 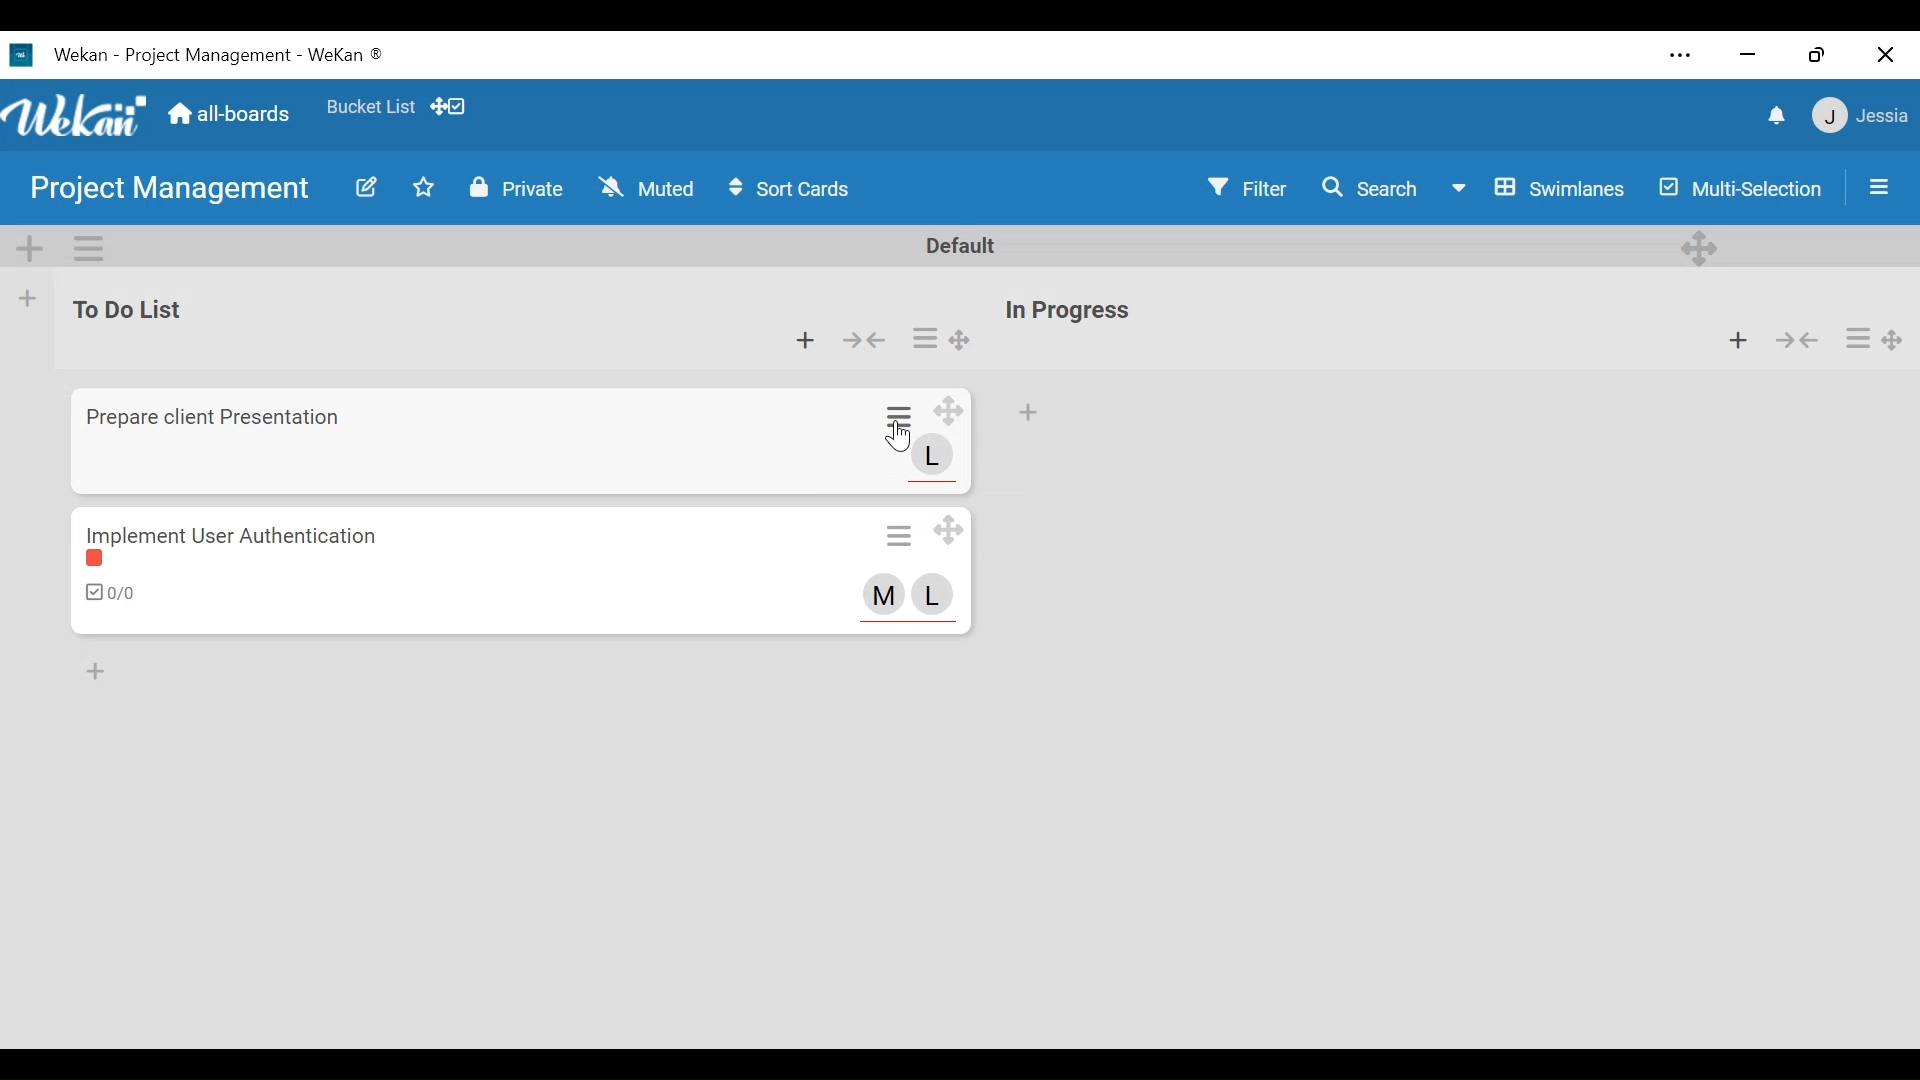 What do you see at coordinates (1738, 340) in the screenshot?
I see `Add card to top of the list` at bounding box center [1738, 340].